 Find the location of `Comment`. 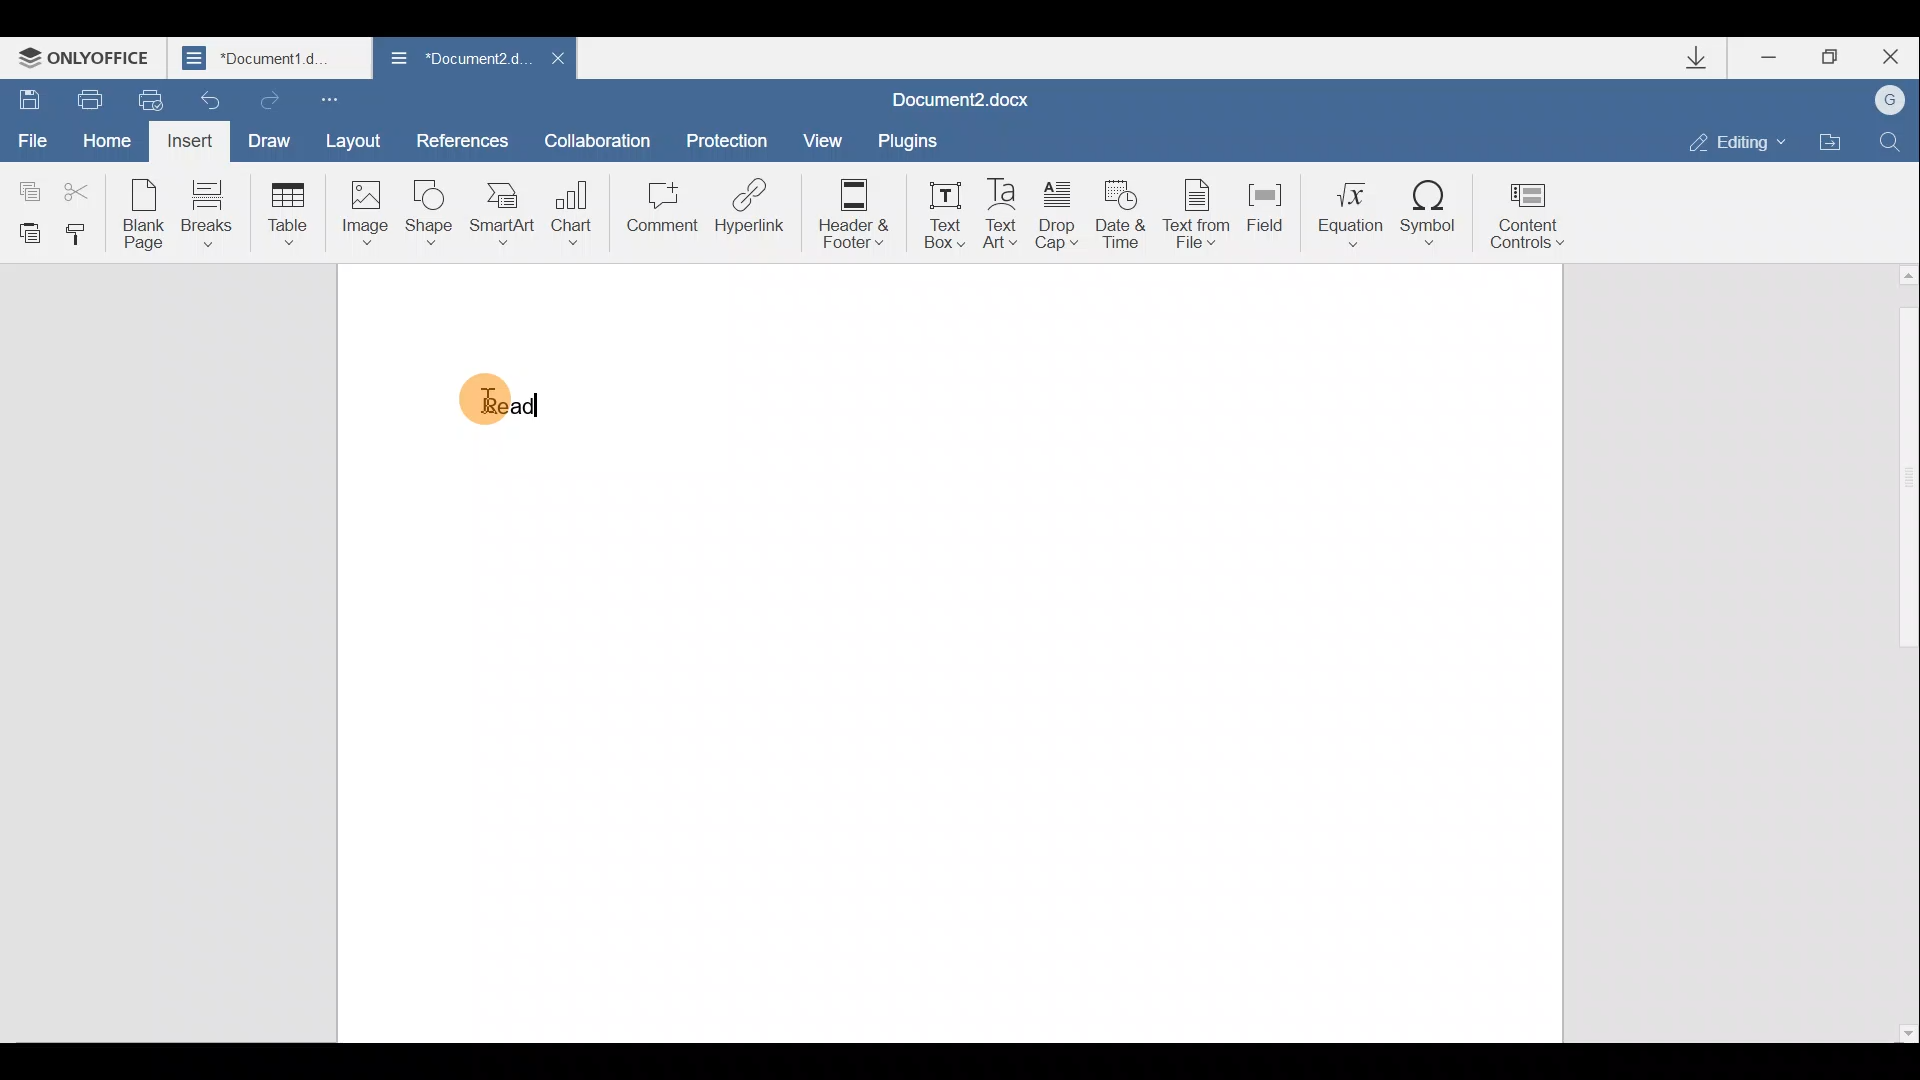

Comment is located at coordinates (661, 210).